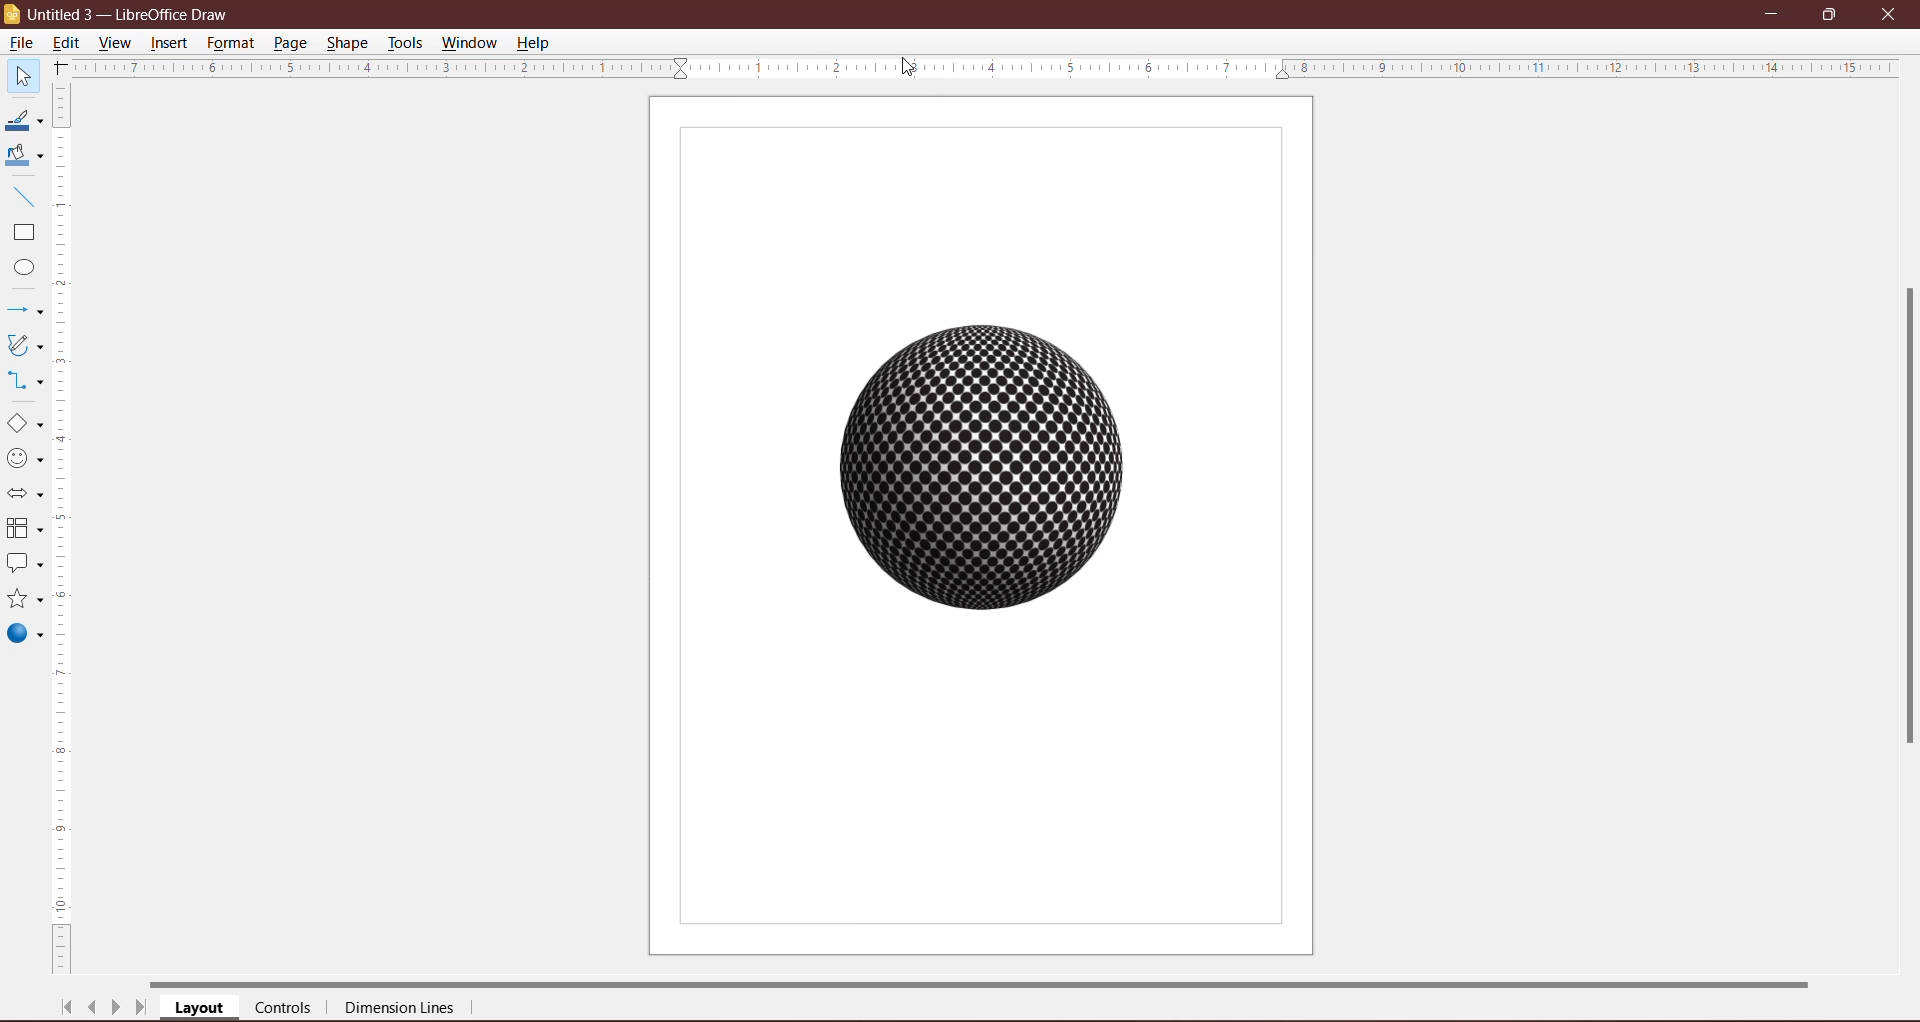 The width and height of the screenshot is (1920, 1022). I want to click on Window, so click(469, 43).